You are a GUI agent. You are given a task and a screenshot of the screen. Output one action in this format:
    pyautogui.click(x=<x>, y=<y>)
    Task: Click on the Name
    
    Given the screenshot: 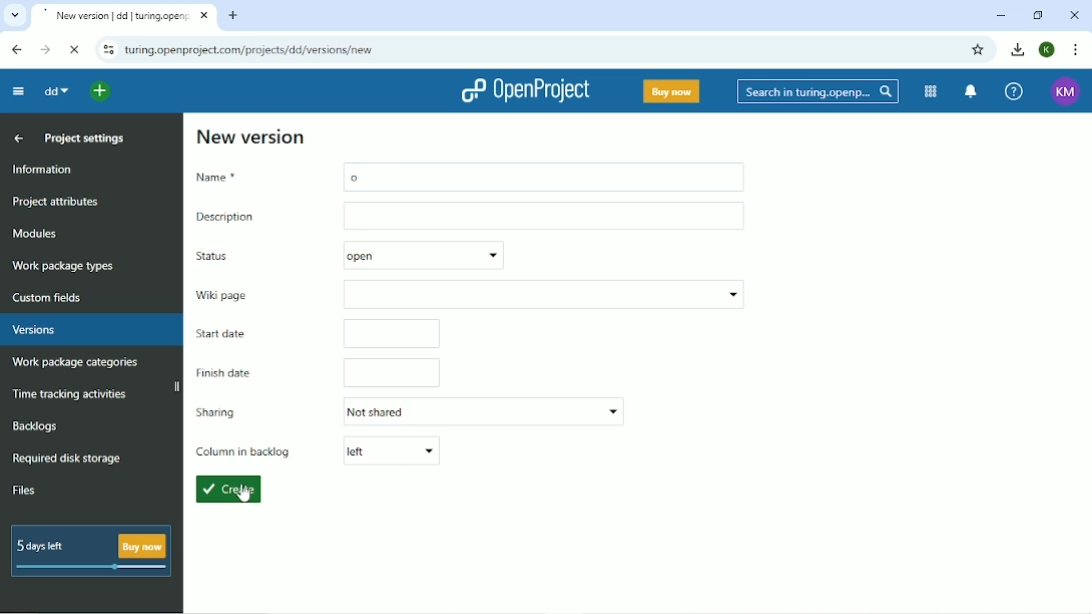 What is the action you would take?
    pyautogui.click(x=253, y=177)
    